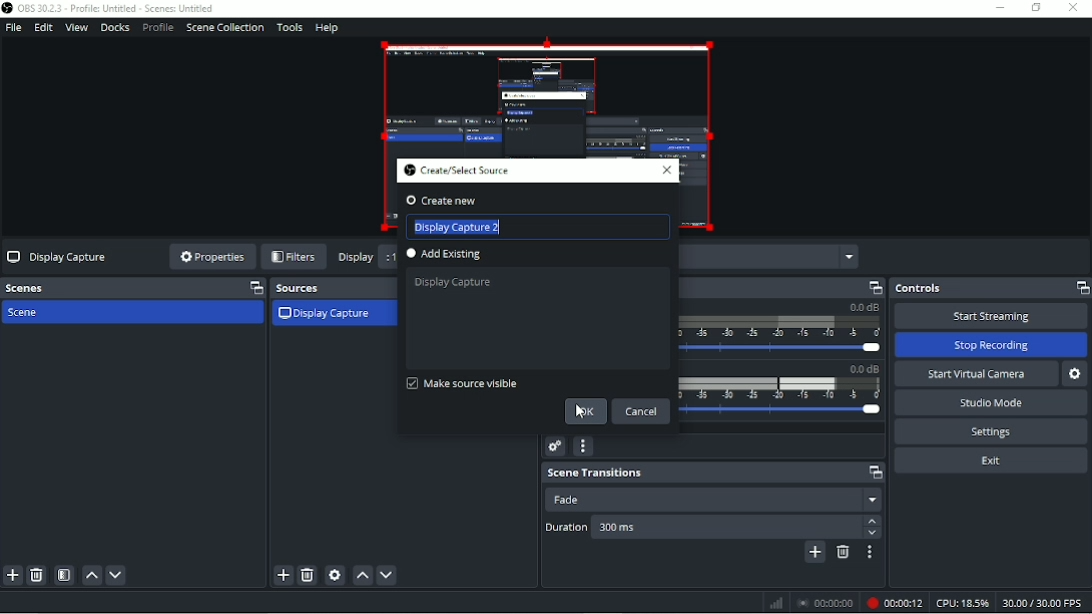 The height and width of the screenshot is (614, 1092). Describe the element at coordinates (211, 258) in the screenshot. I see `Properties` at that location.